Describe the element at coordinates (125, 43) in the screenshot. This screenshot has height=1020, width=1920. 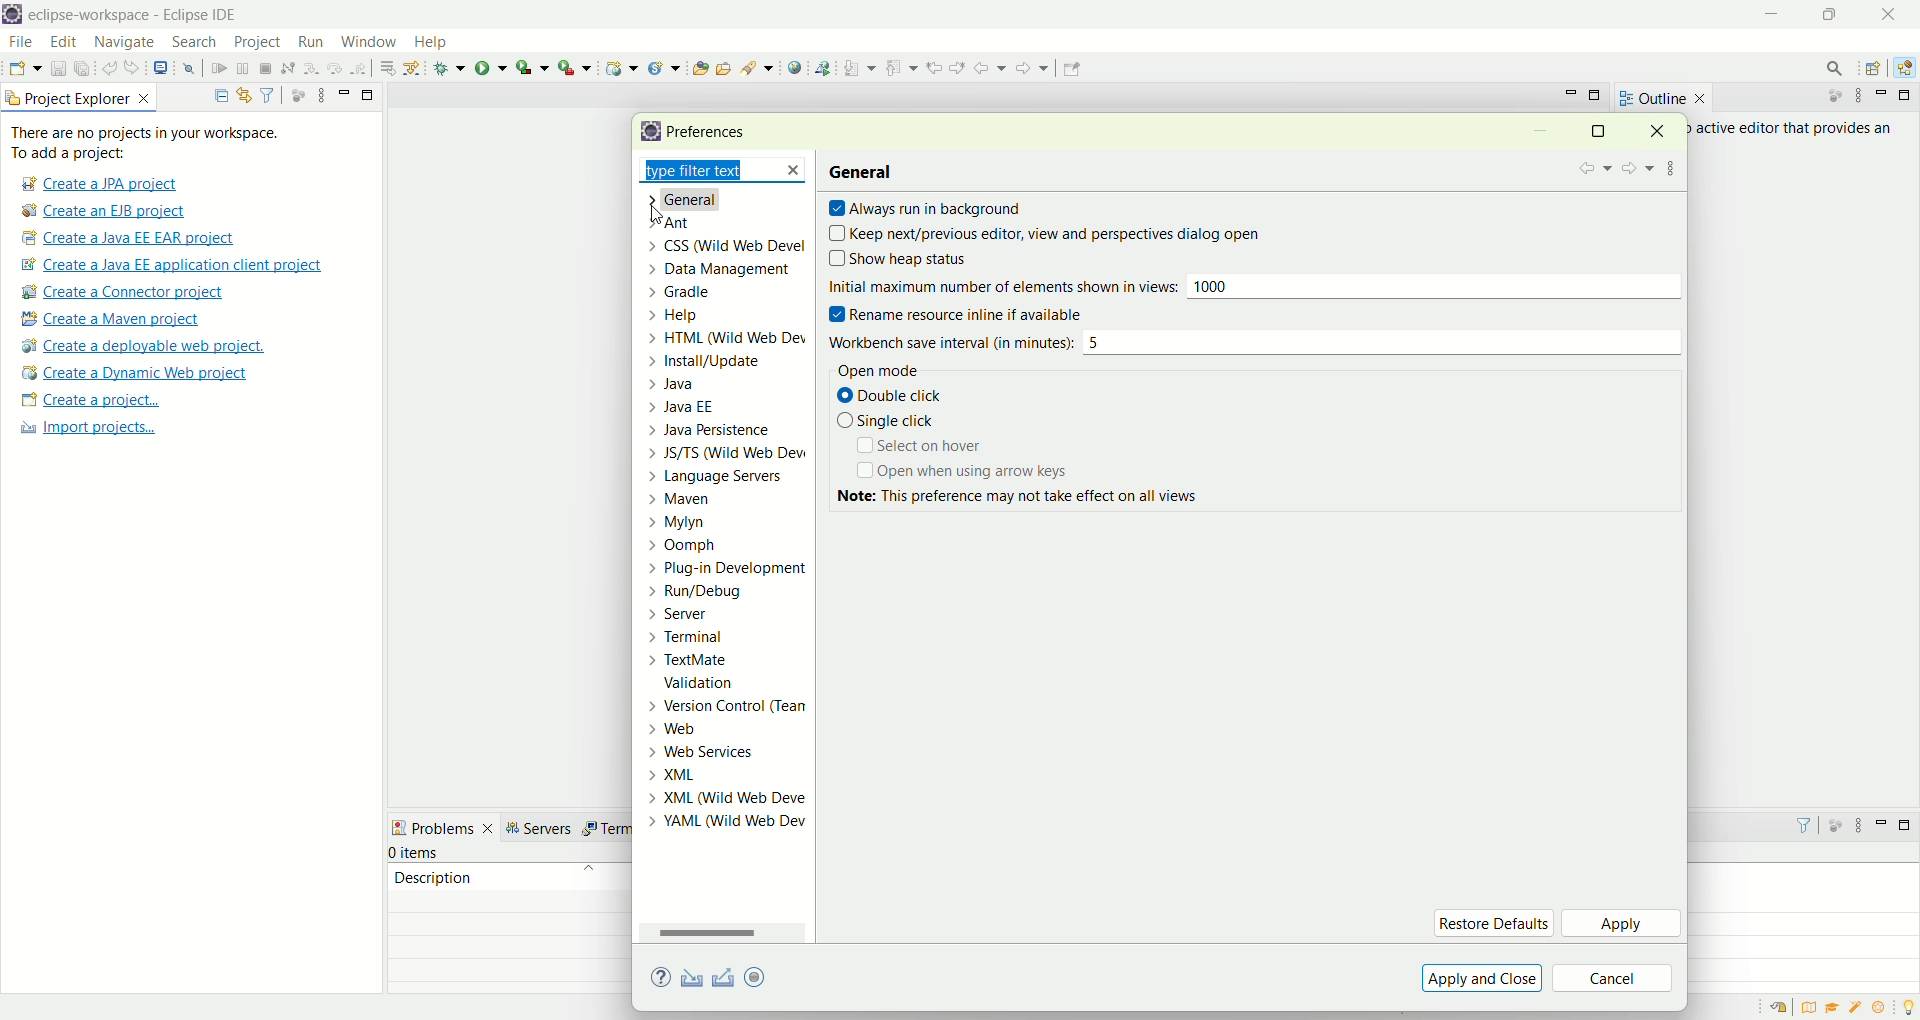
I see `navigate` at that location.